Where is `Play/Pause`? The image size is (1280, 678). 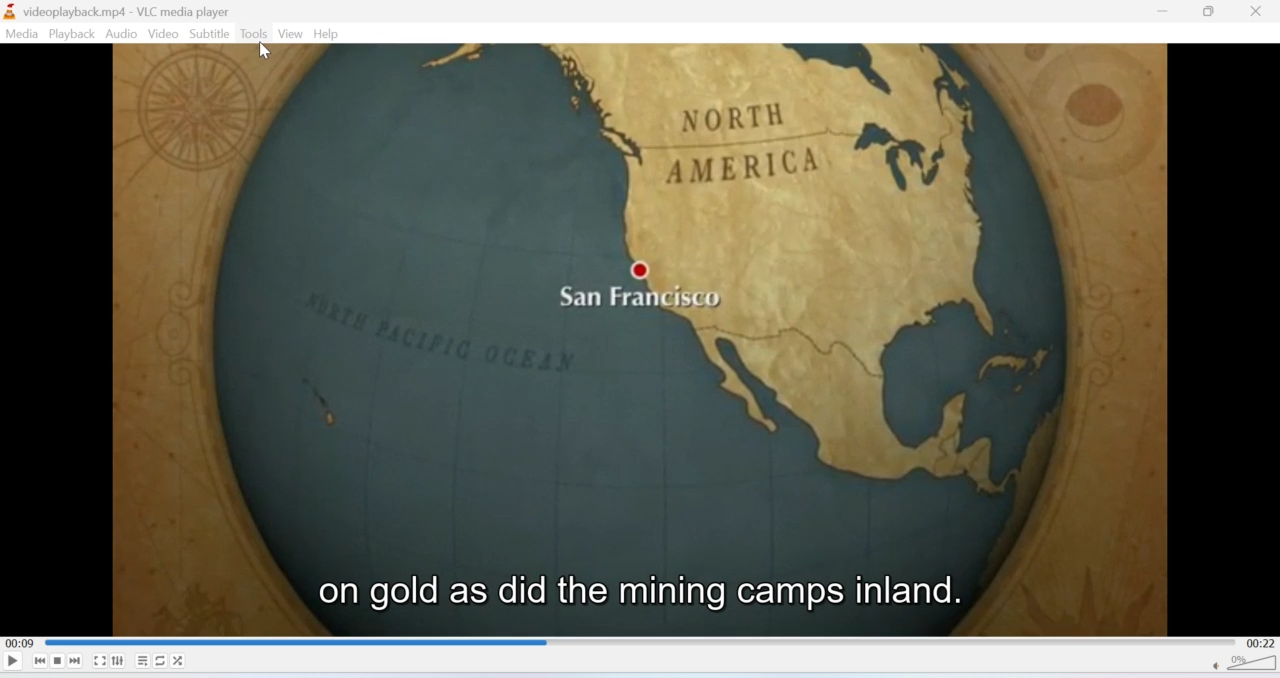 Play/Pause is located at coordinates (13, 660).